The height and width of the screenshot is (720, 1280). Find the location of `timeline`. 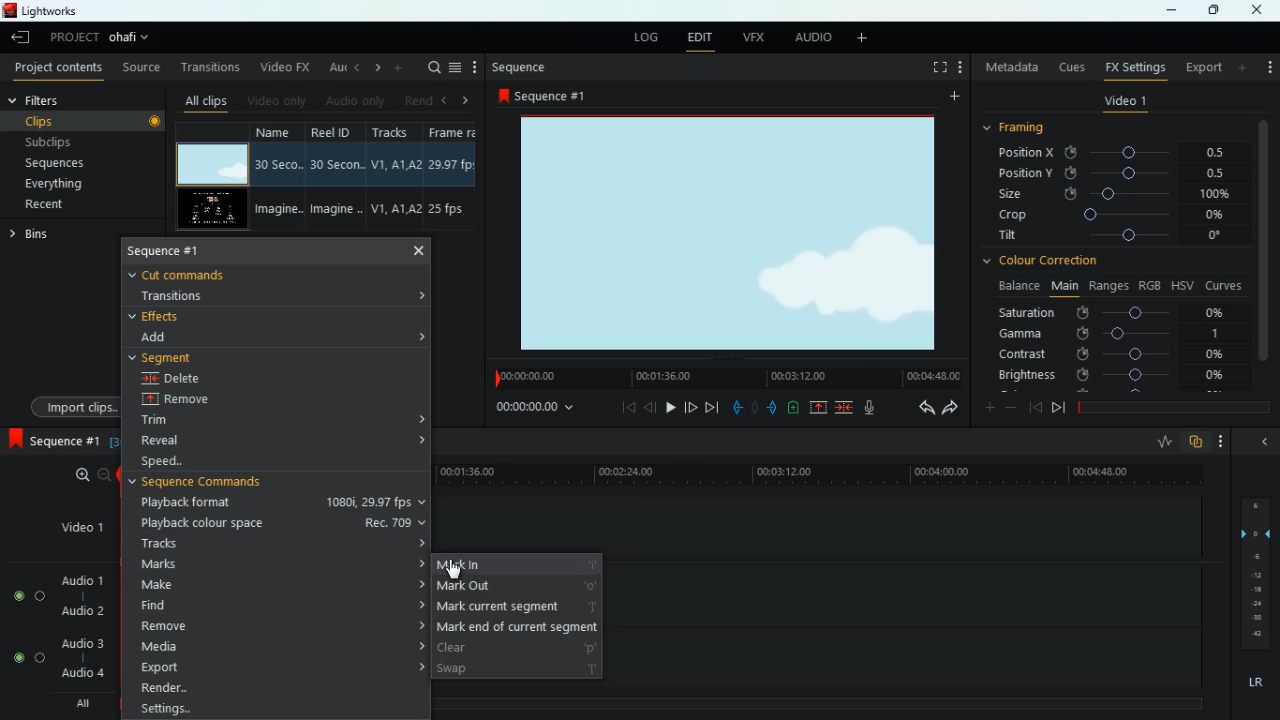

timeline is located at coordinates (724, 376).